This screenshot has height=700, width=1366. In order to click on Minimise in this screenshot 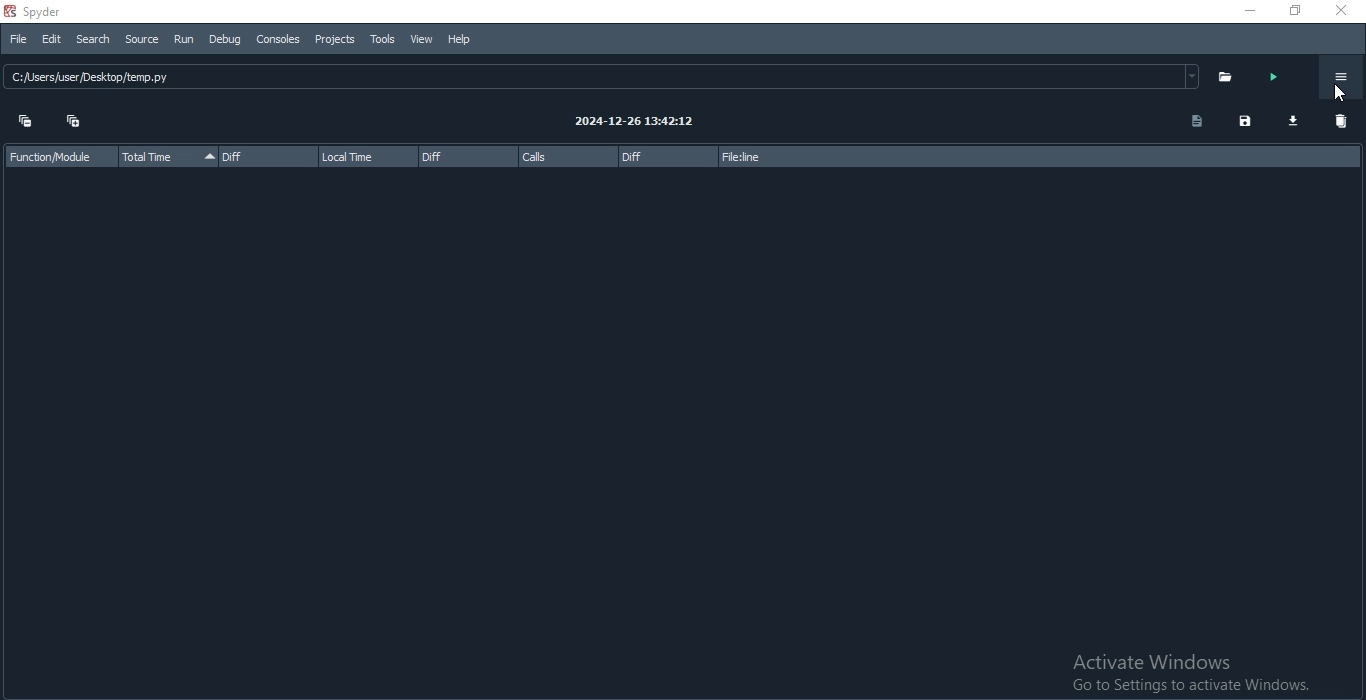, I will do `click(1243, 12)`.